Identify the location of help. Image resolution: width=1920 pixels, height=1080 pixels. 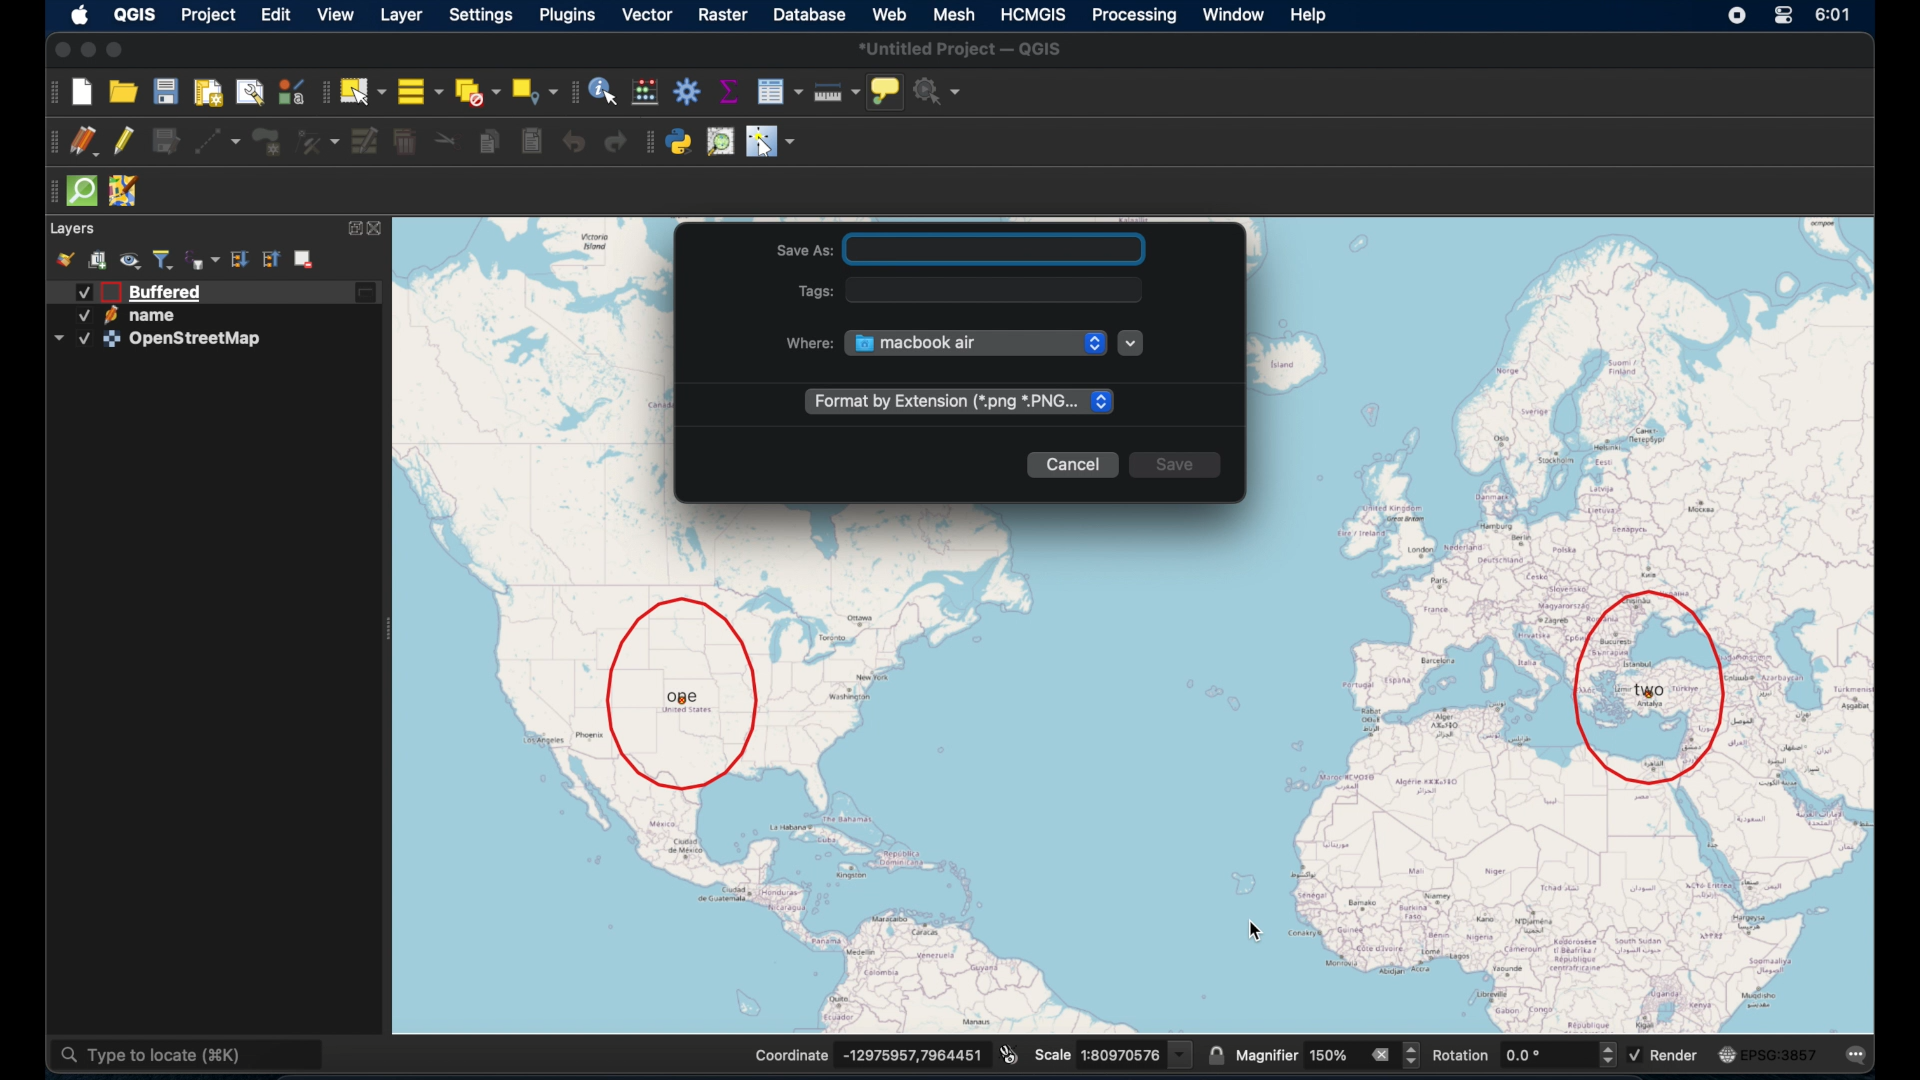
(1311, 18).